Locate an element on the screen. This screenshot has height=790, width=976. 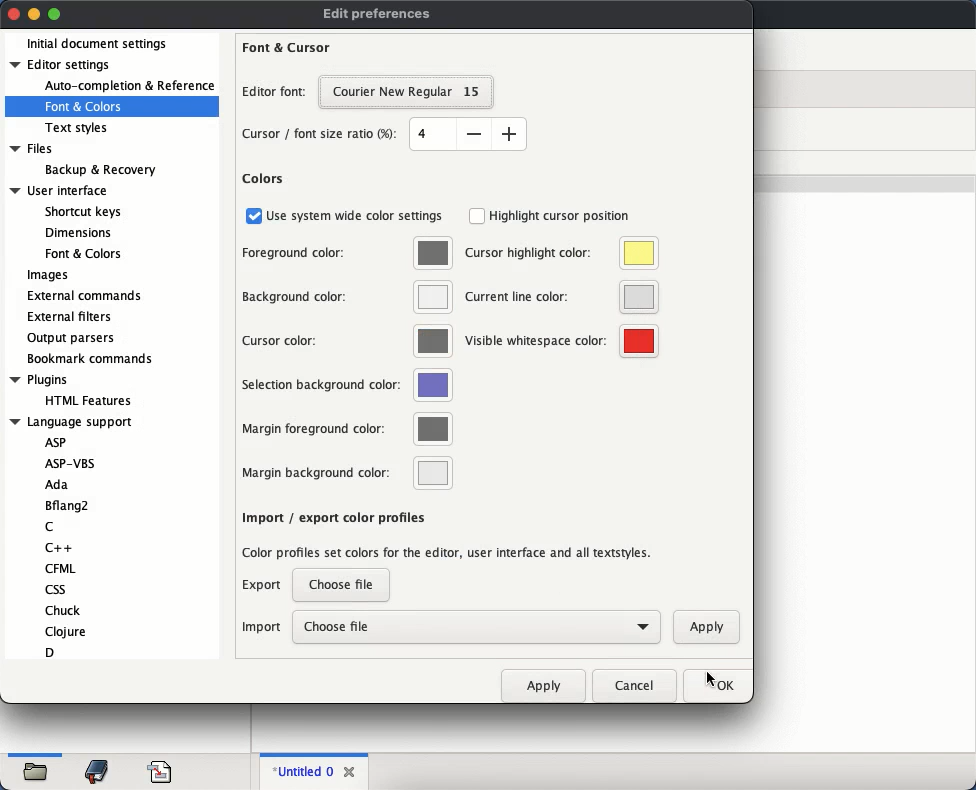
language support is located at coordinates (71, 422).